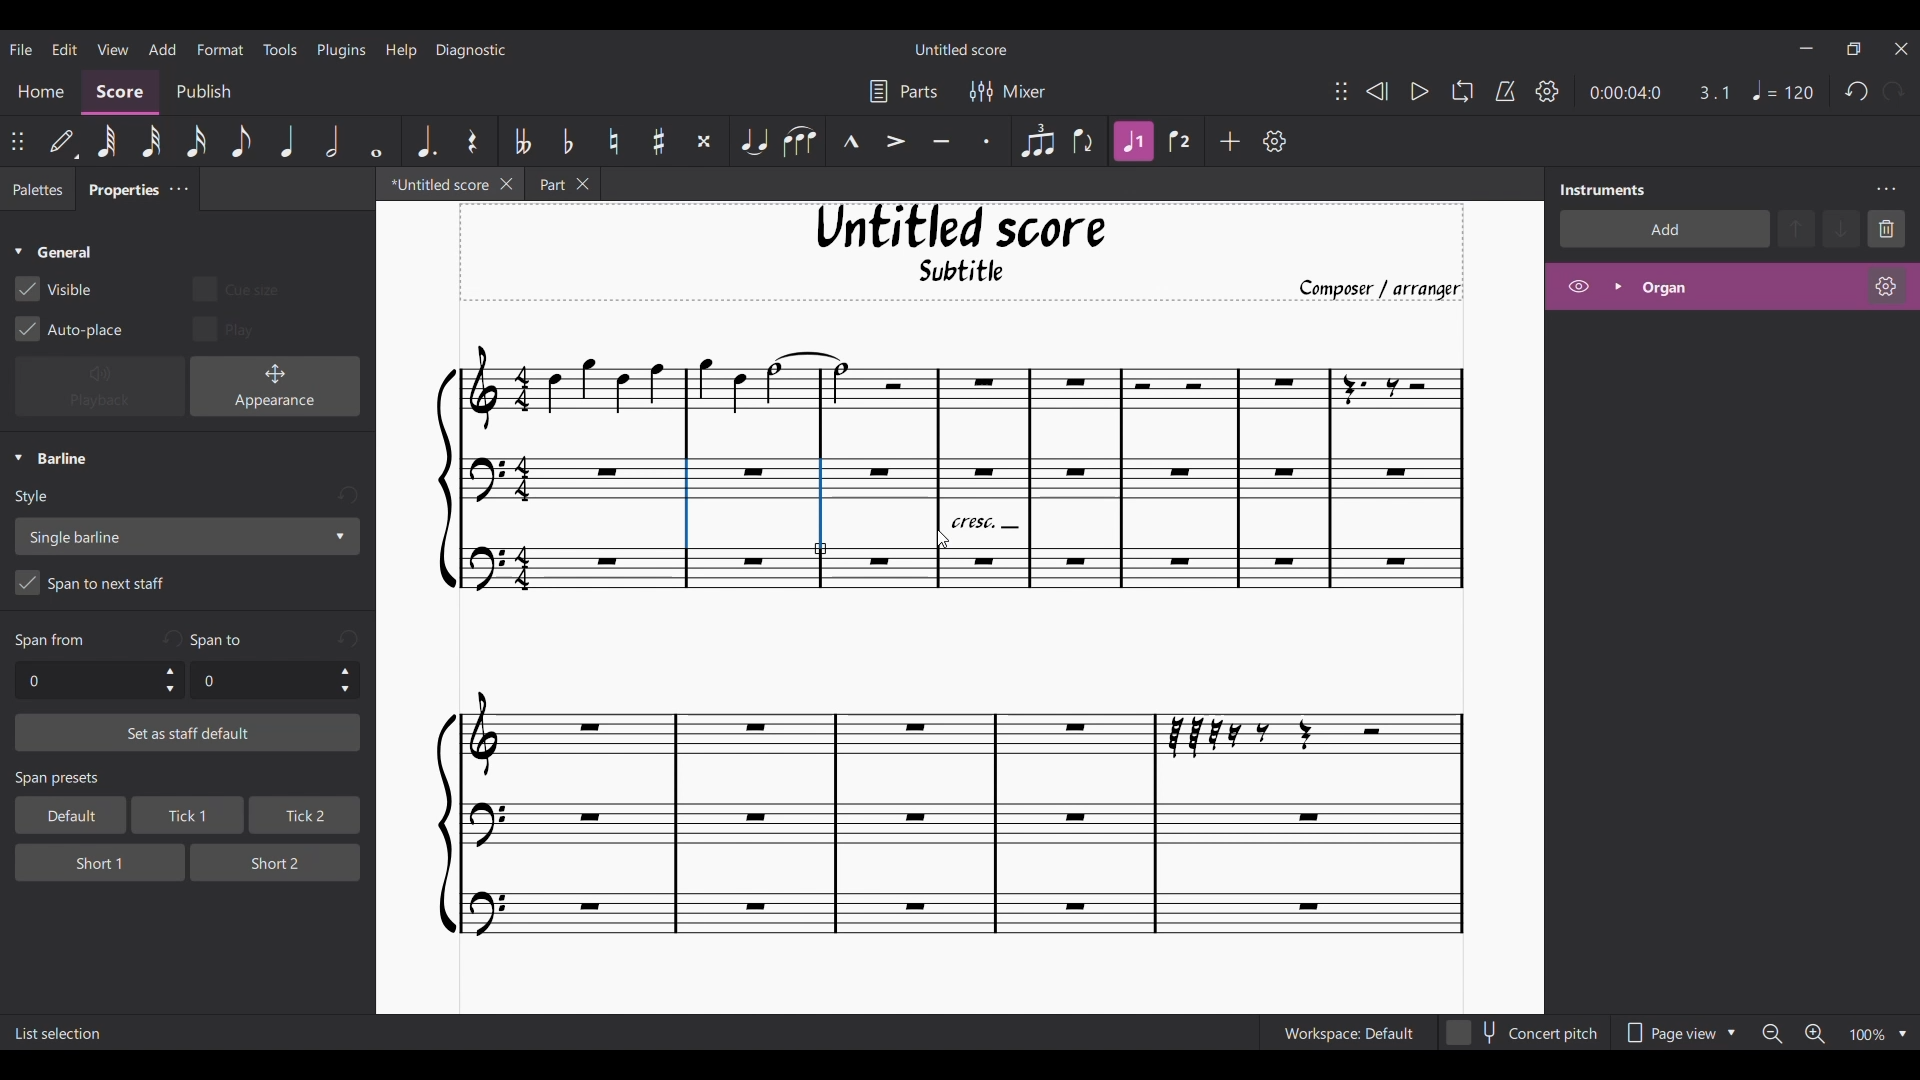 This screenshot has height=1080, width=1920. I want to click on Whole note, so click(378, 140).